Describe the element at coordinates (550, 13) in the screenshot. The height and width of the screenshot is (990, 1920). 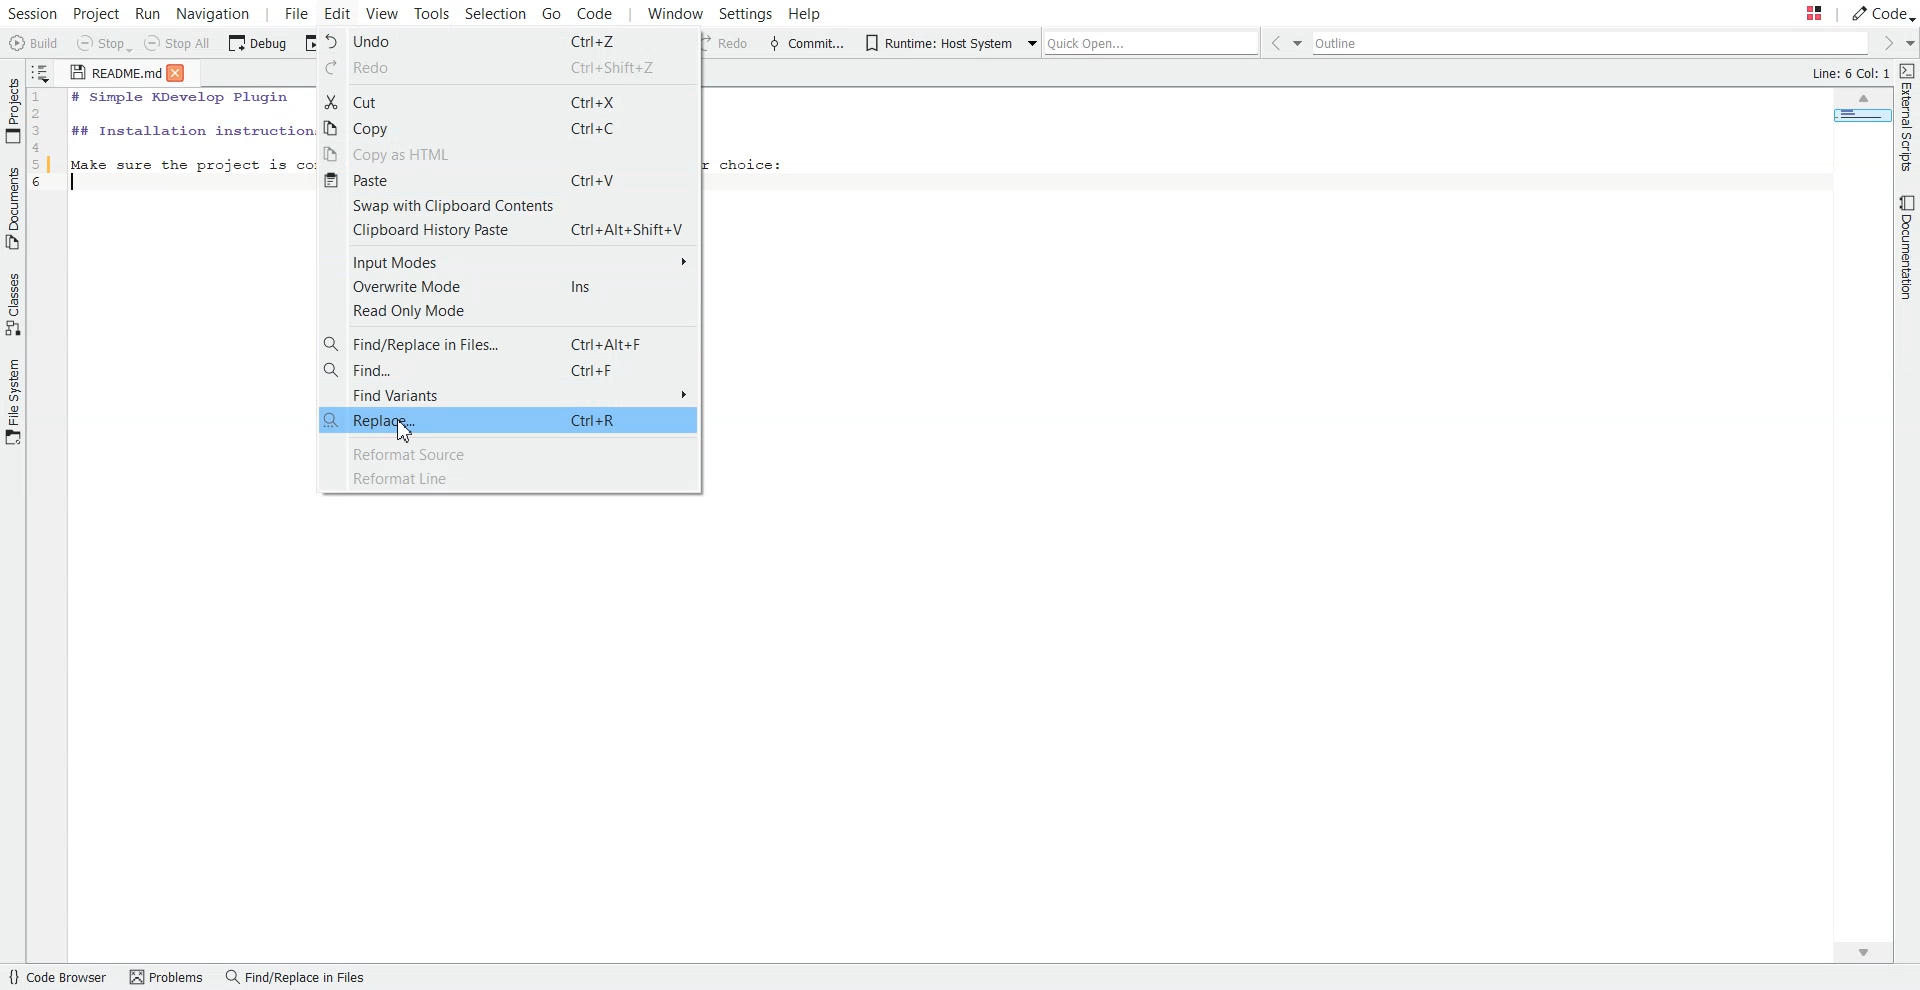
I see `Go` at that location.